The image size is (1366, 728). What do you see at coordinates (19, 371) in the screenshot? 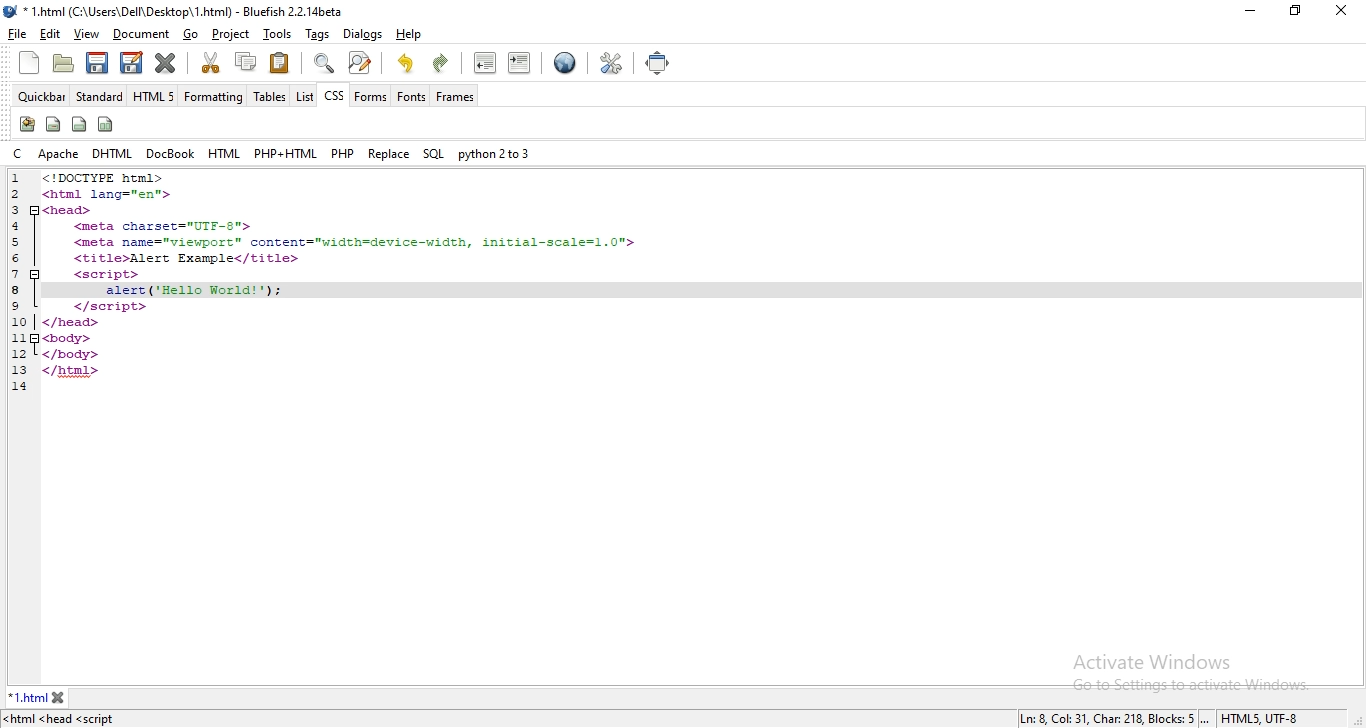
I see `13` at bounding box center [19, 371].